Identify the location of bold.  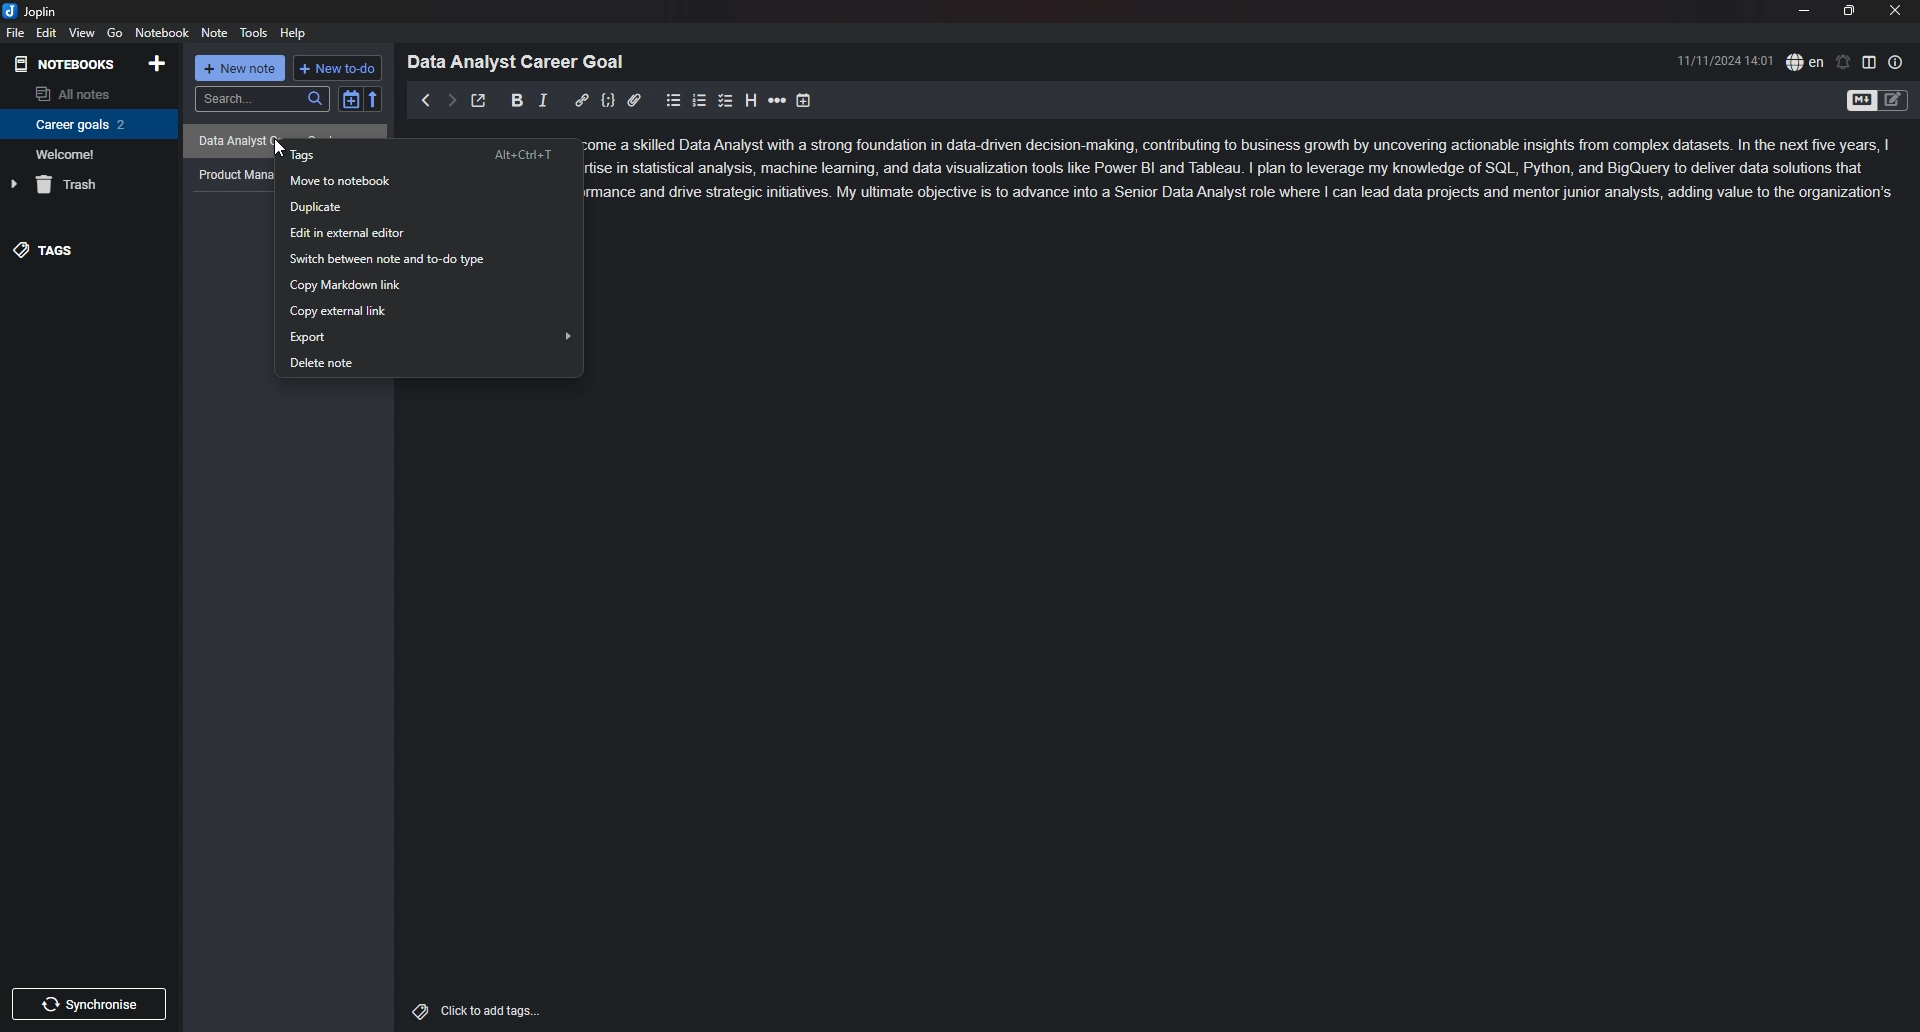
(518, 101).